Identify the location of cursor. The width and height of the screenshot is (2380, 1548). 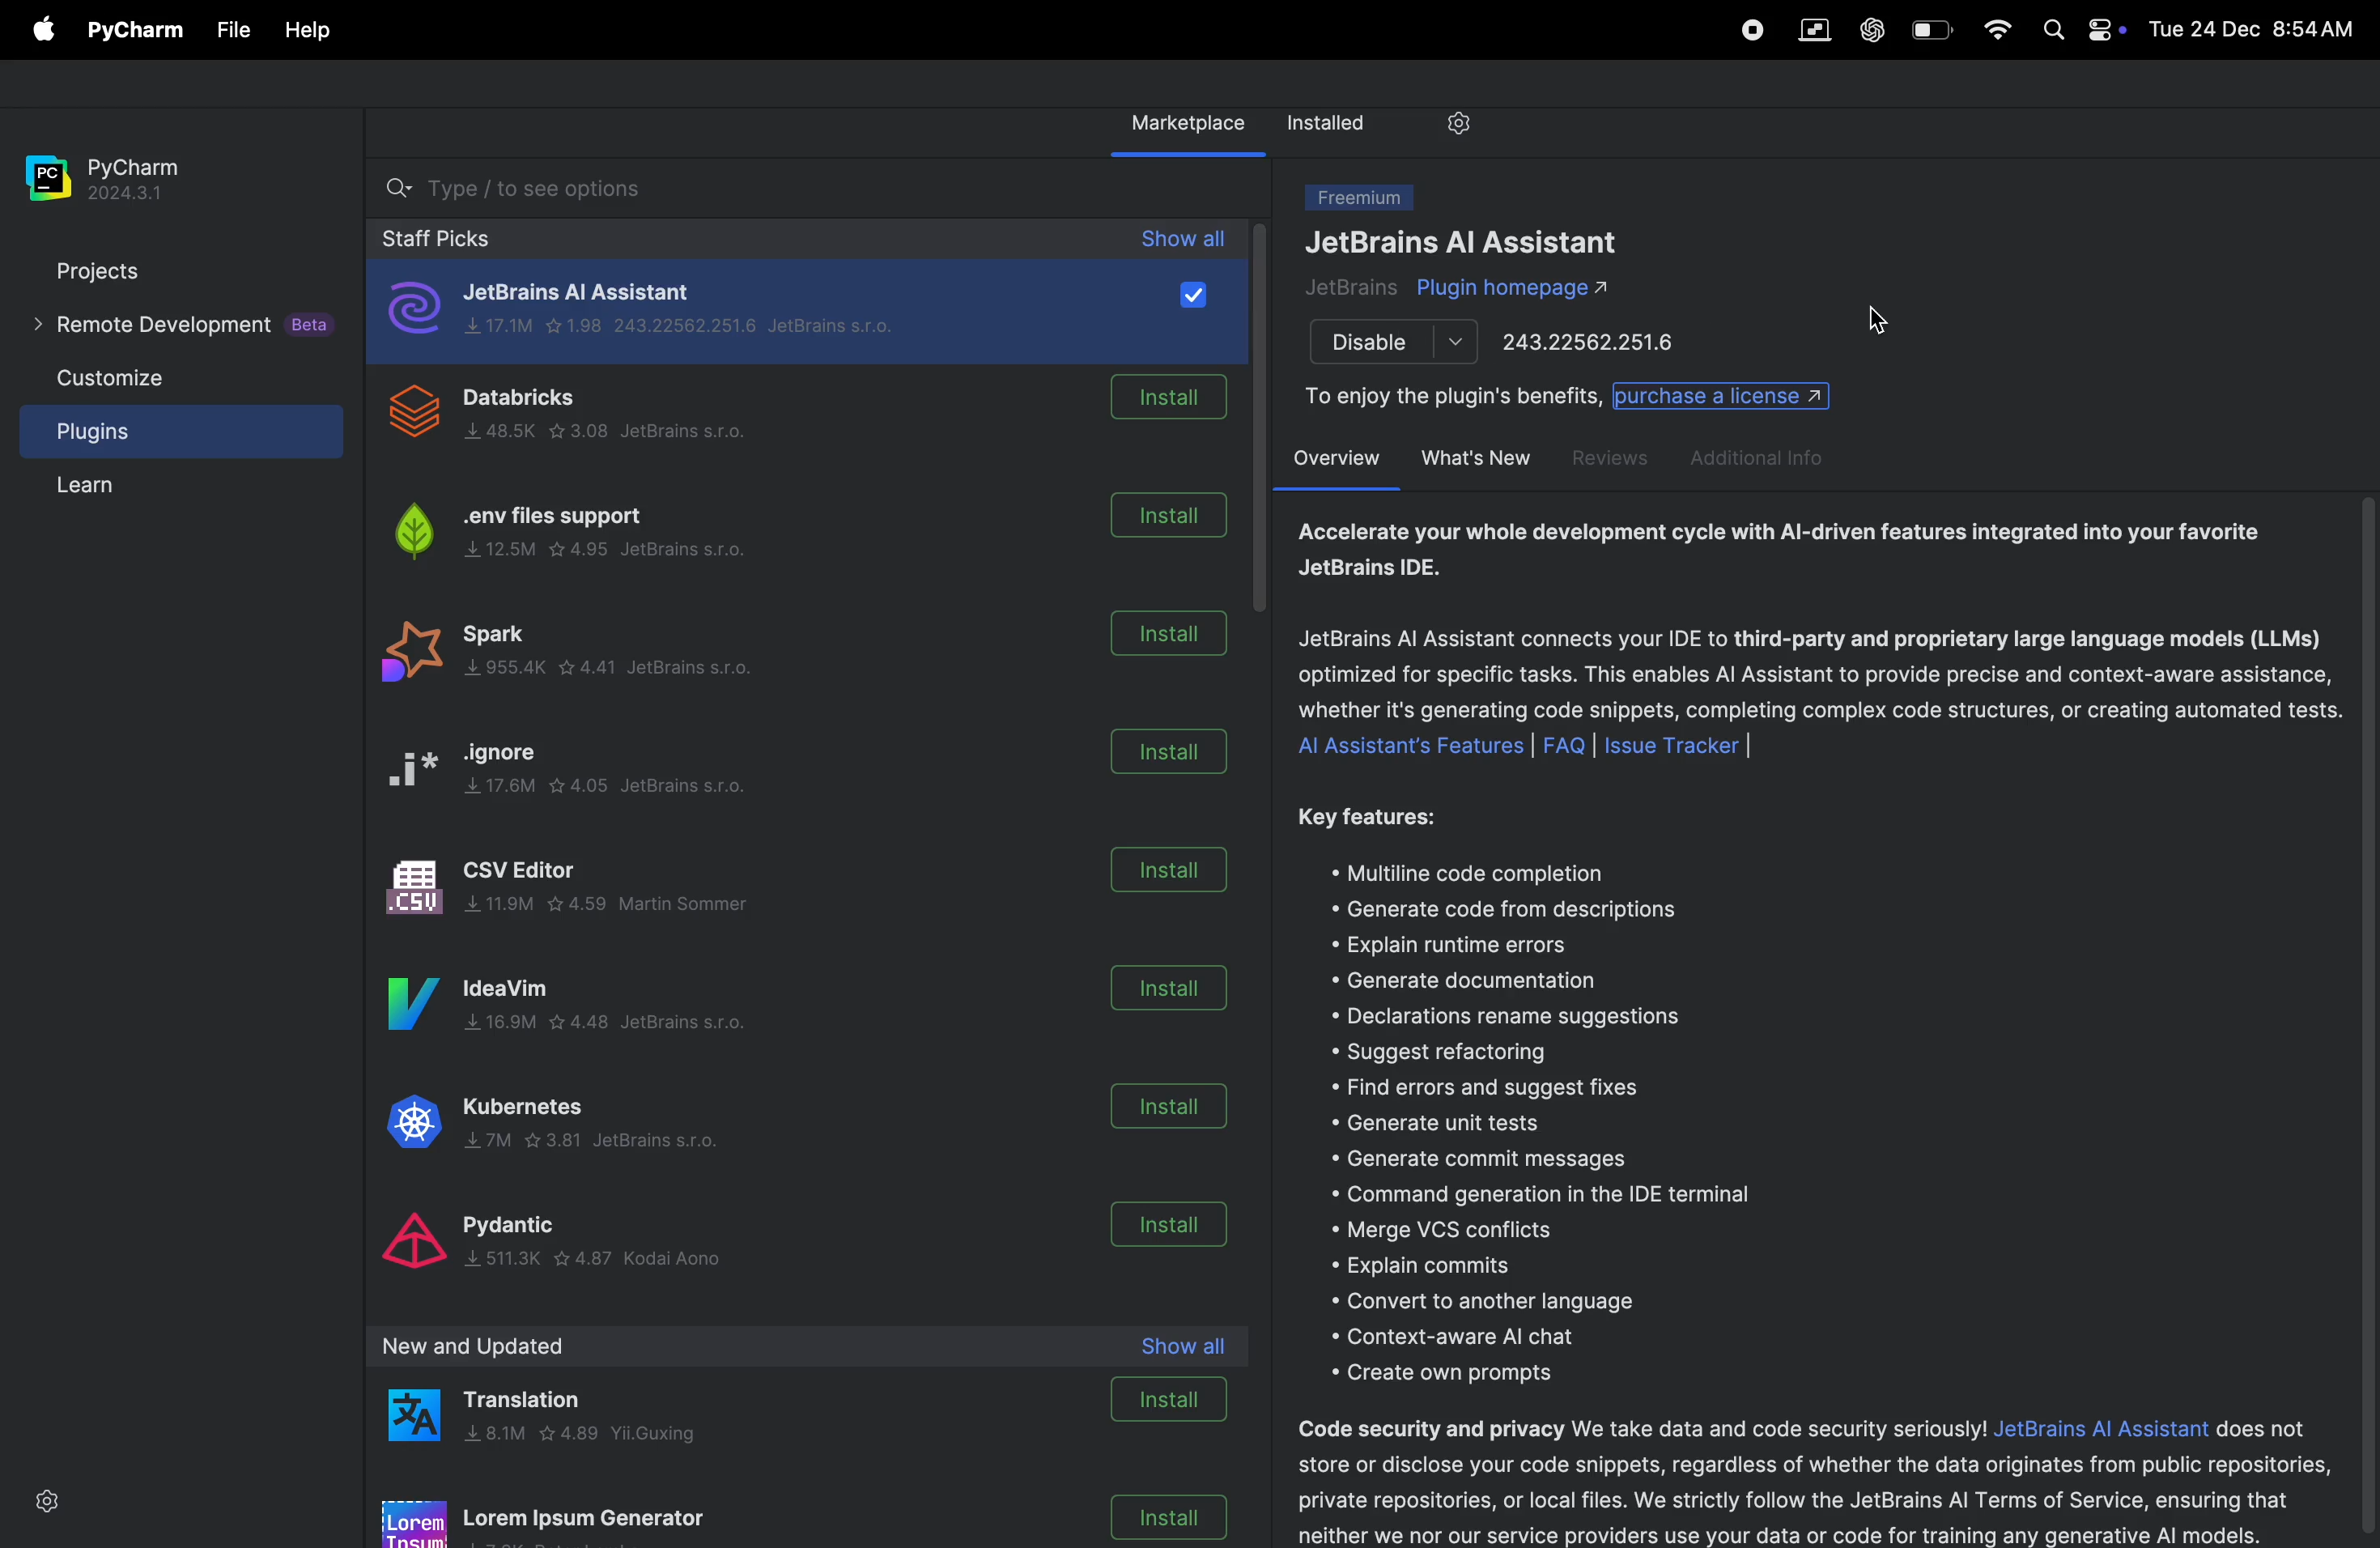
(1882, 320).